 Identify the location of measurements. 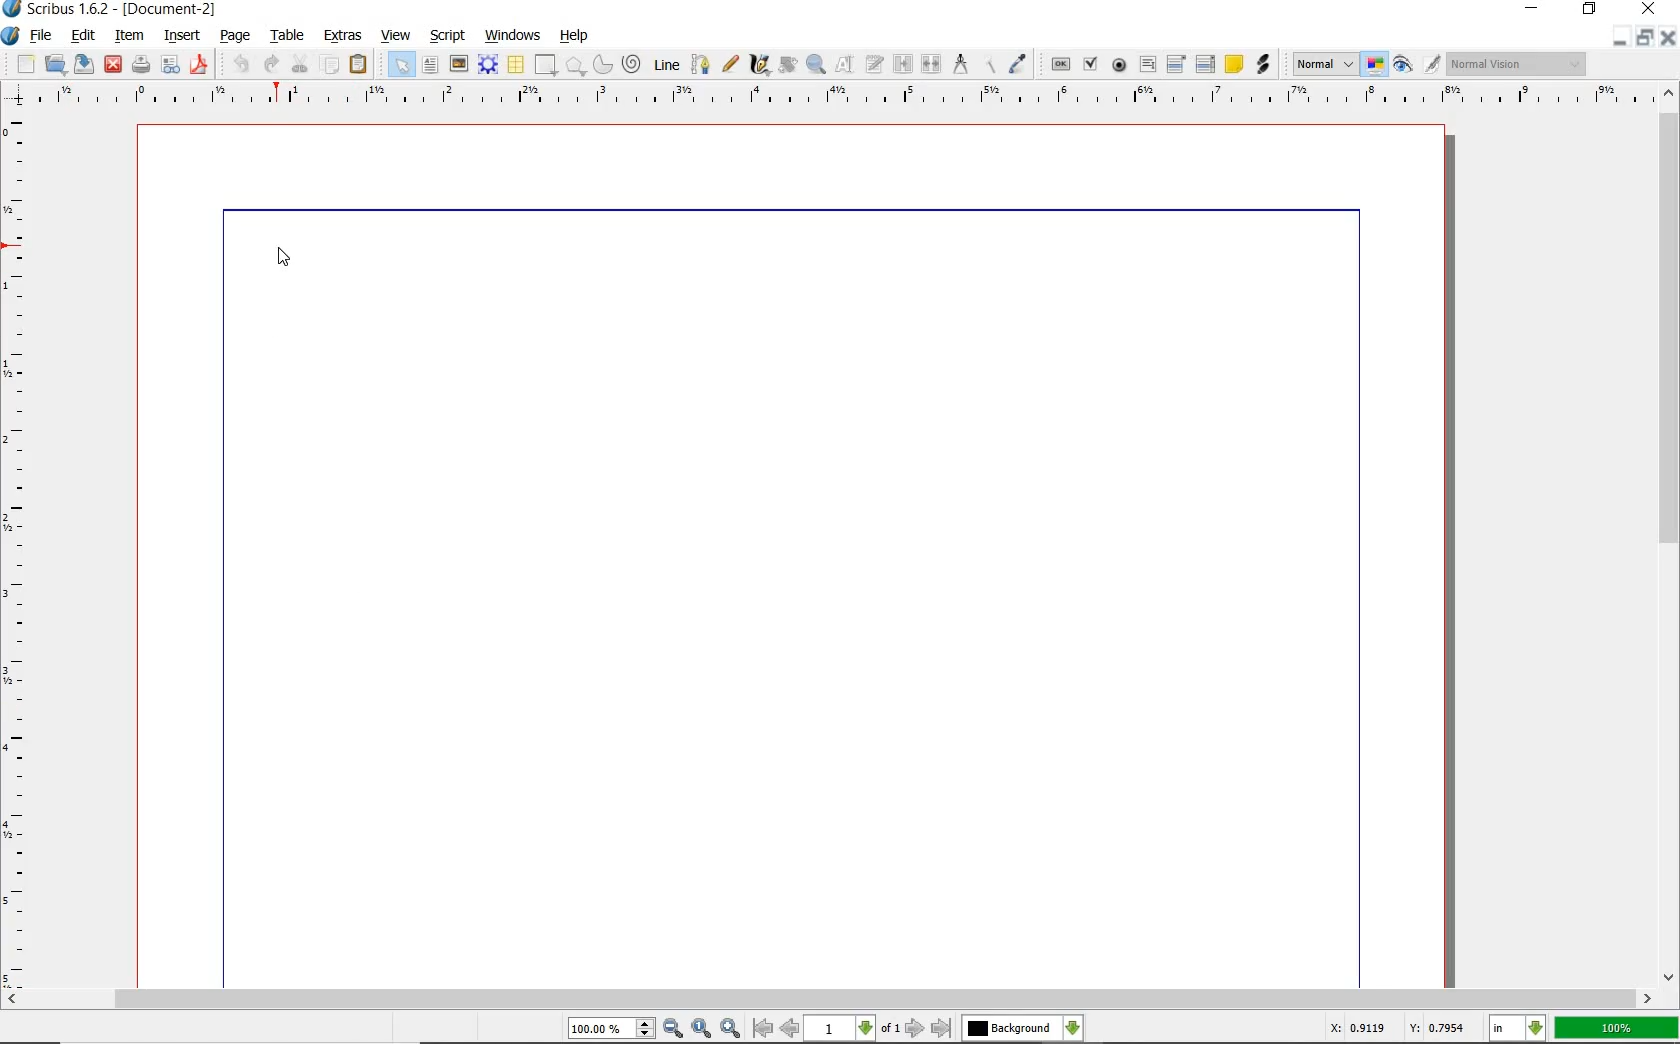
(961, 65).